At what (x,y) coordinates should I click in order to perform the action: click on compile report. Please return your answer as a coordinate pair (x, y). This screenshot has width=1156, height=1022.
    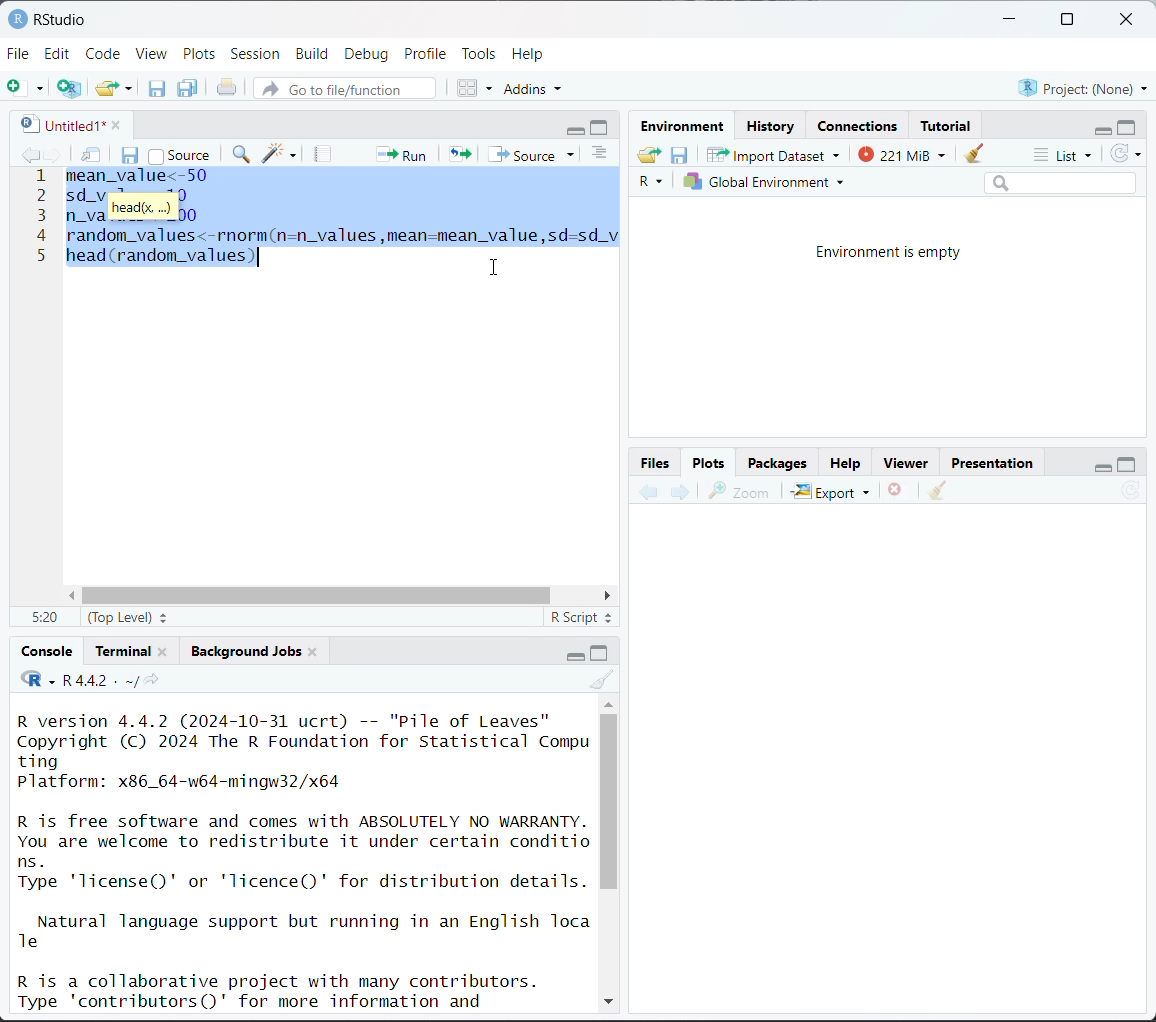
    Looking at the image, I should click on (325, 154).